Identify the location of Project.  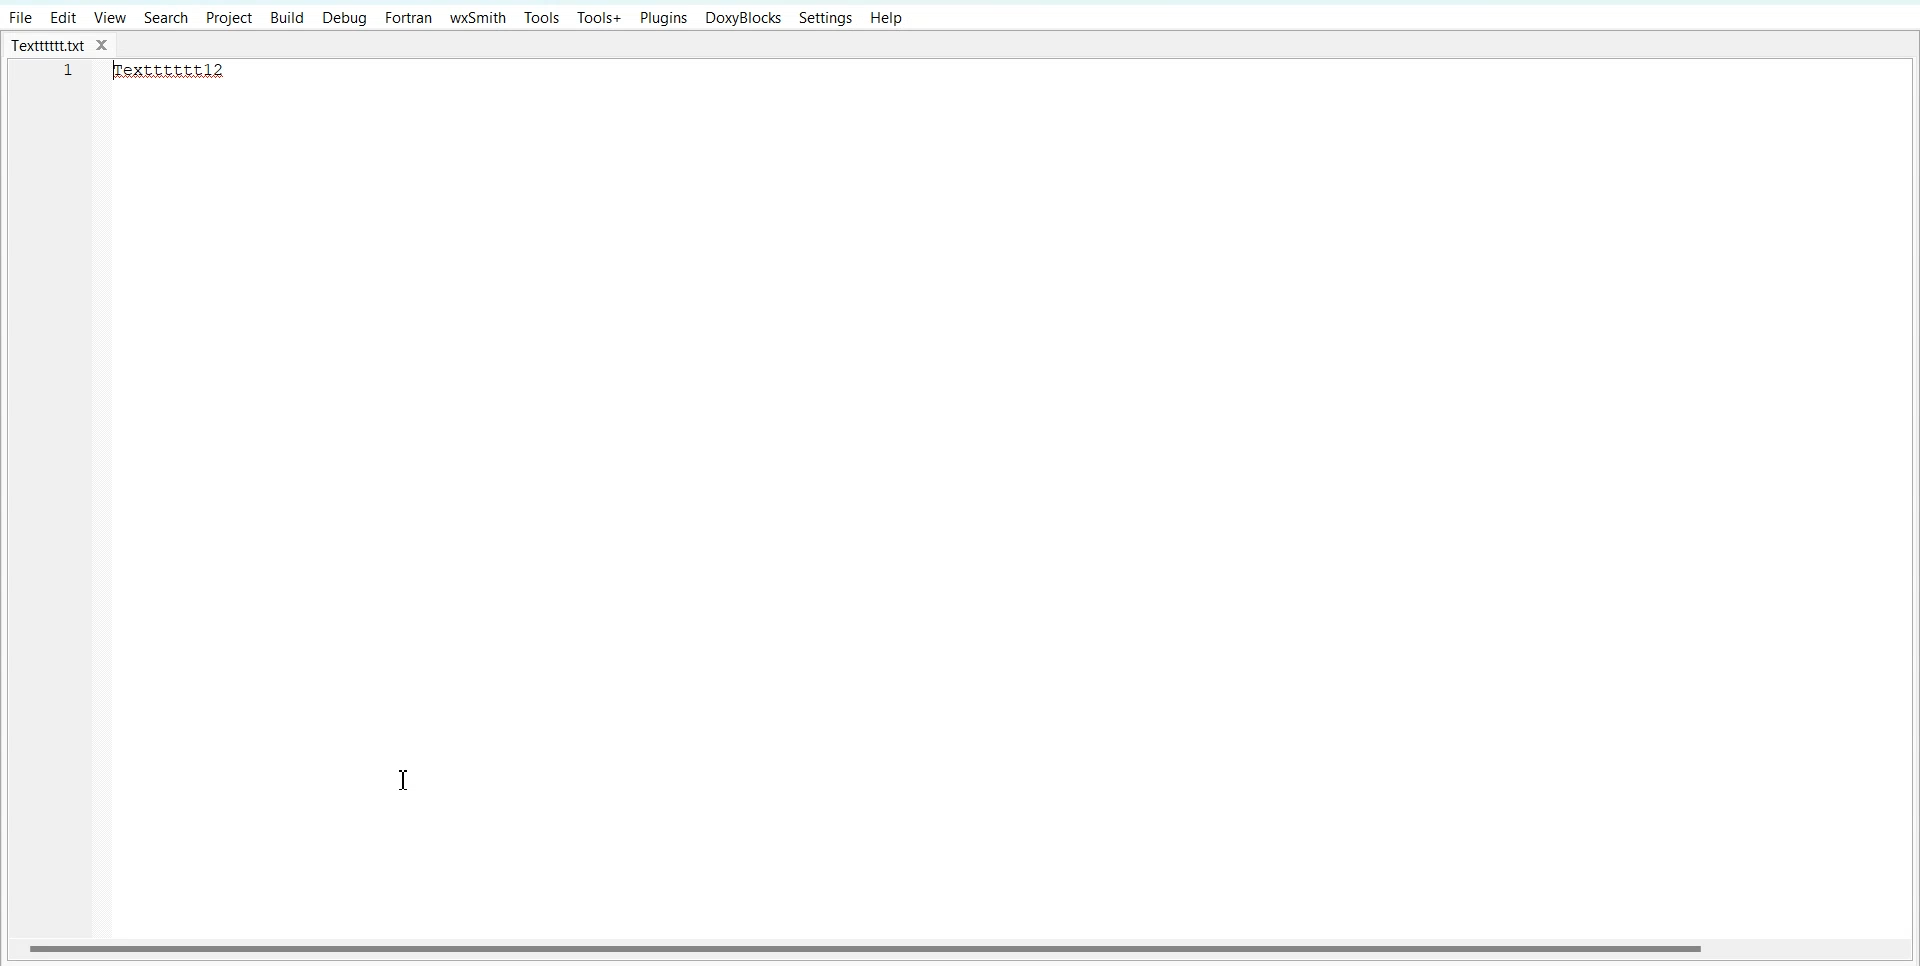
(228, 18).